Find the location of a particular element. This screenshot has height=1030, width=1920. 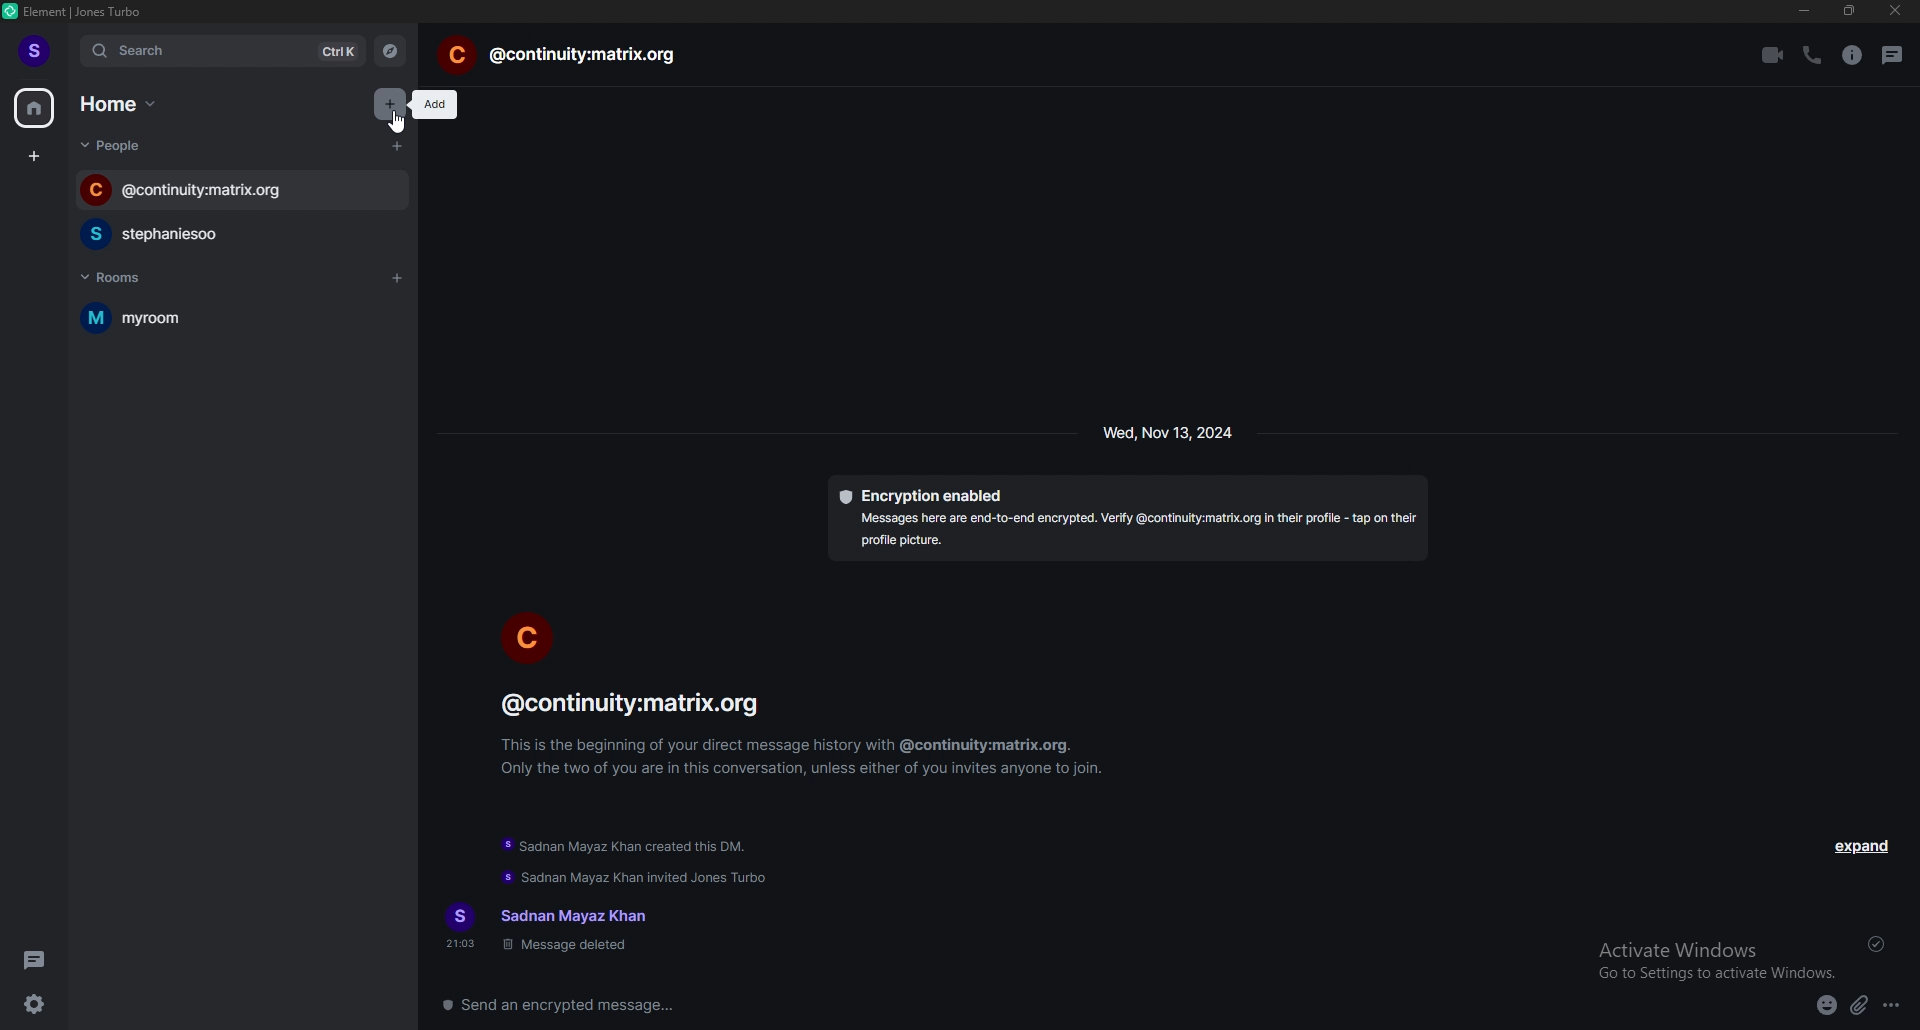

myroom is located at coordinates (194, 318).